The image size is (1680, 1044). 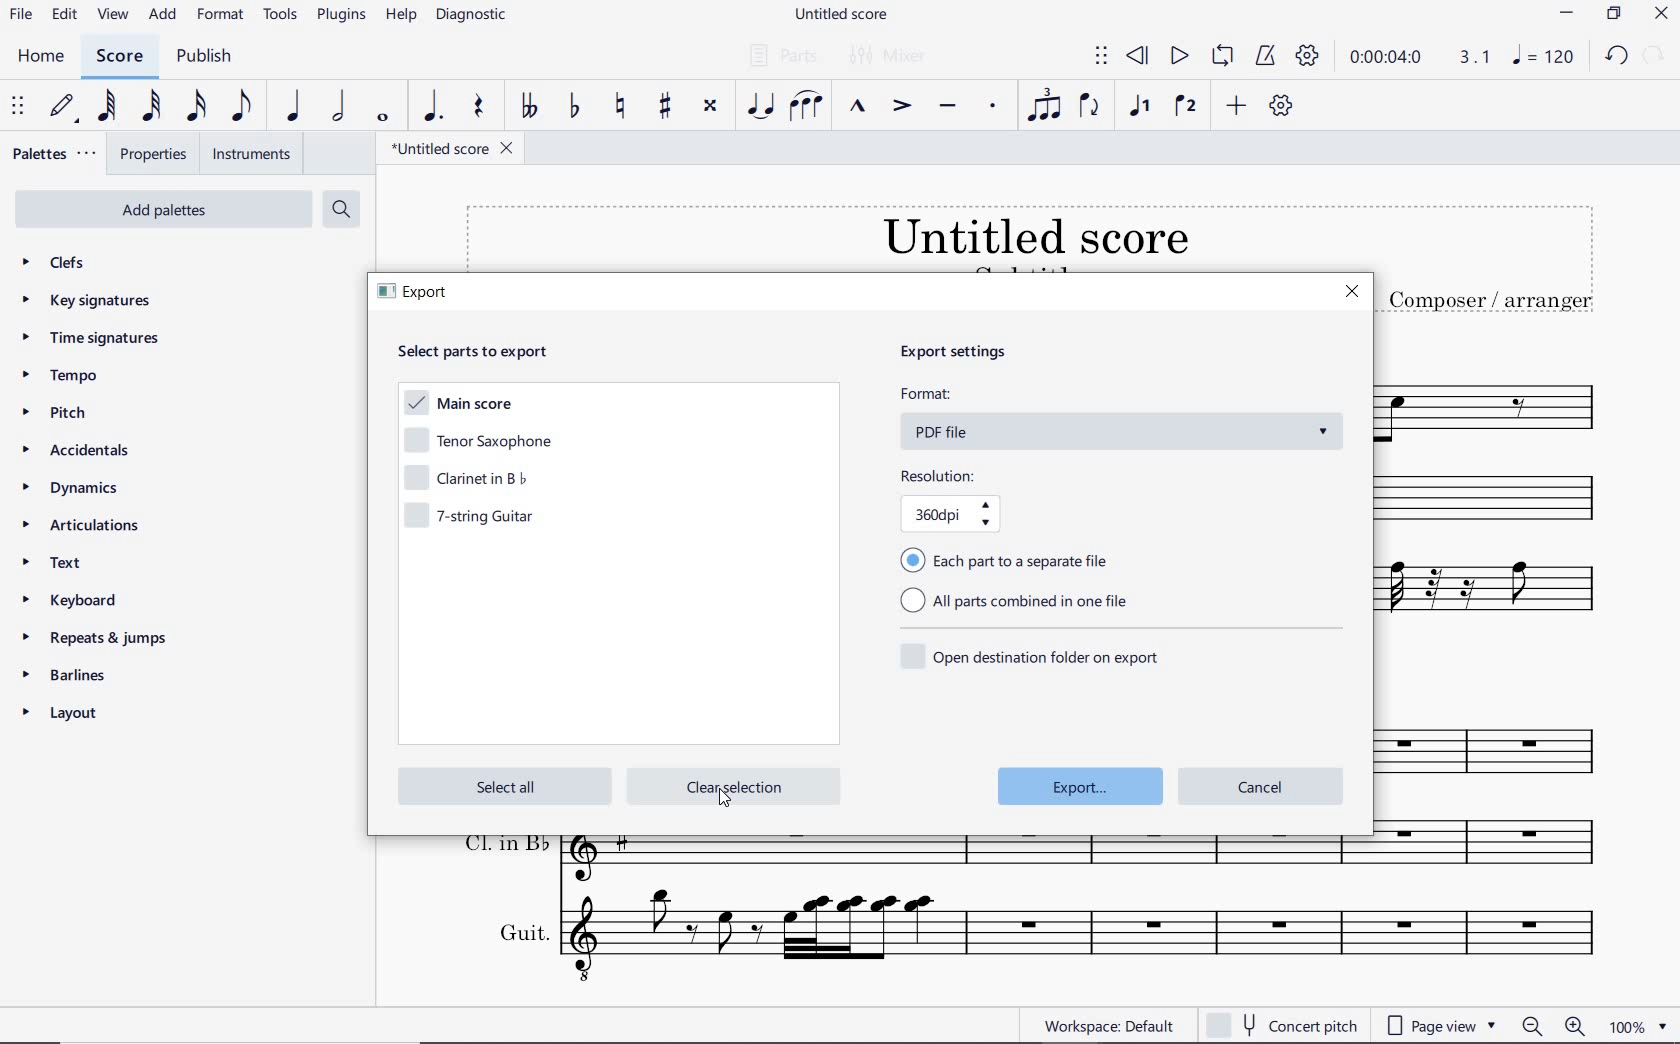 What do you see at coordinates (454, 406) in the screenshot?
I see `main score (selected)` at bounding box center [454, 406].